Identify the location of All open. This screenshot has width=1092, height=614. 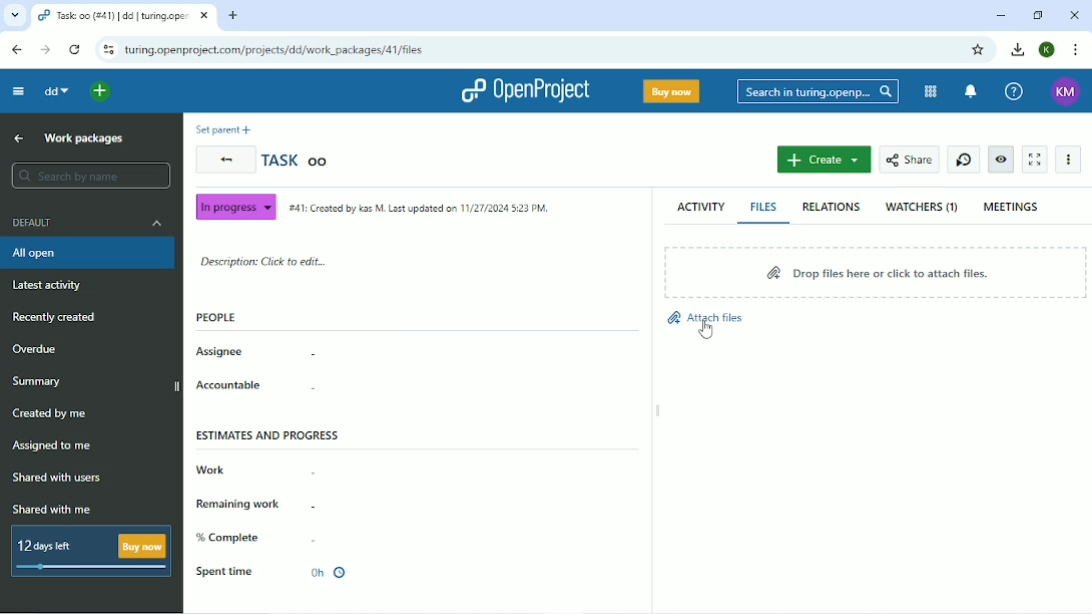
(89, 253).